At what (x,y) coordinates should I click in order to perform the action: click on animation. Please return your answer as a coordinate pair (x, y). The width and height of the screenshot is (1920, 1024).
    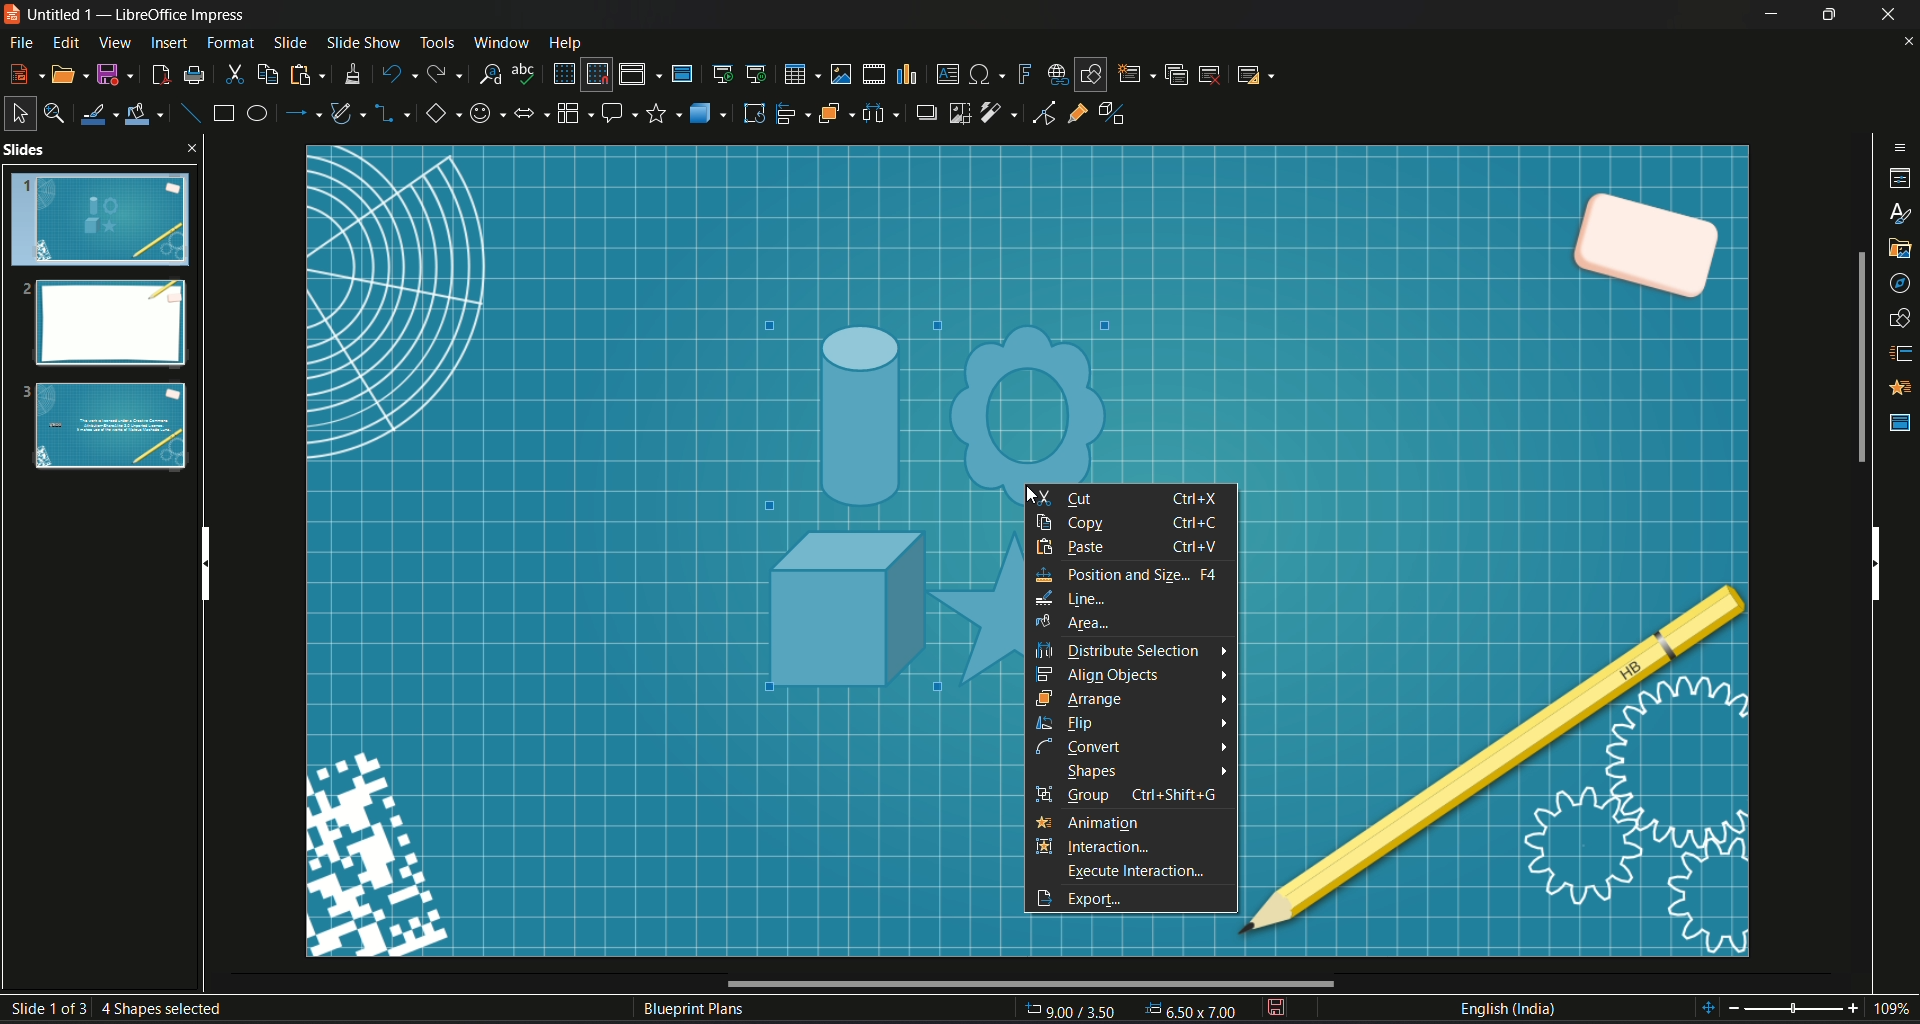
    Looking at the image, I should click on (1042, 822).